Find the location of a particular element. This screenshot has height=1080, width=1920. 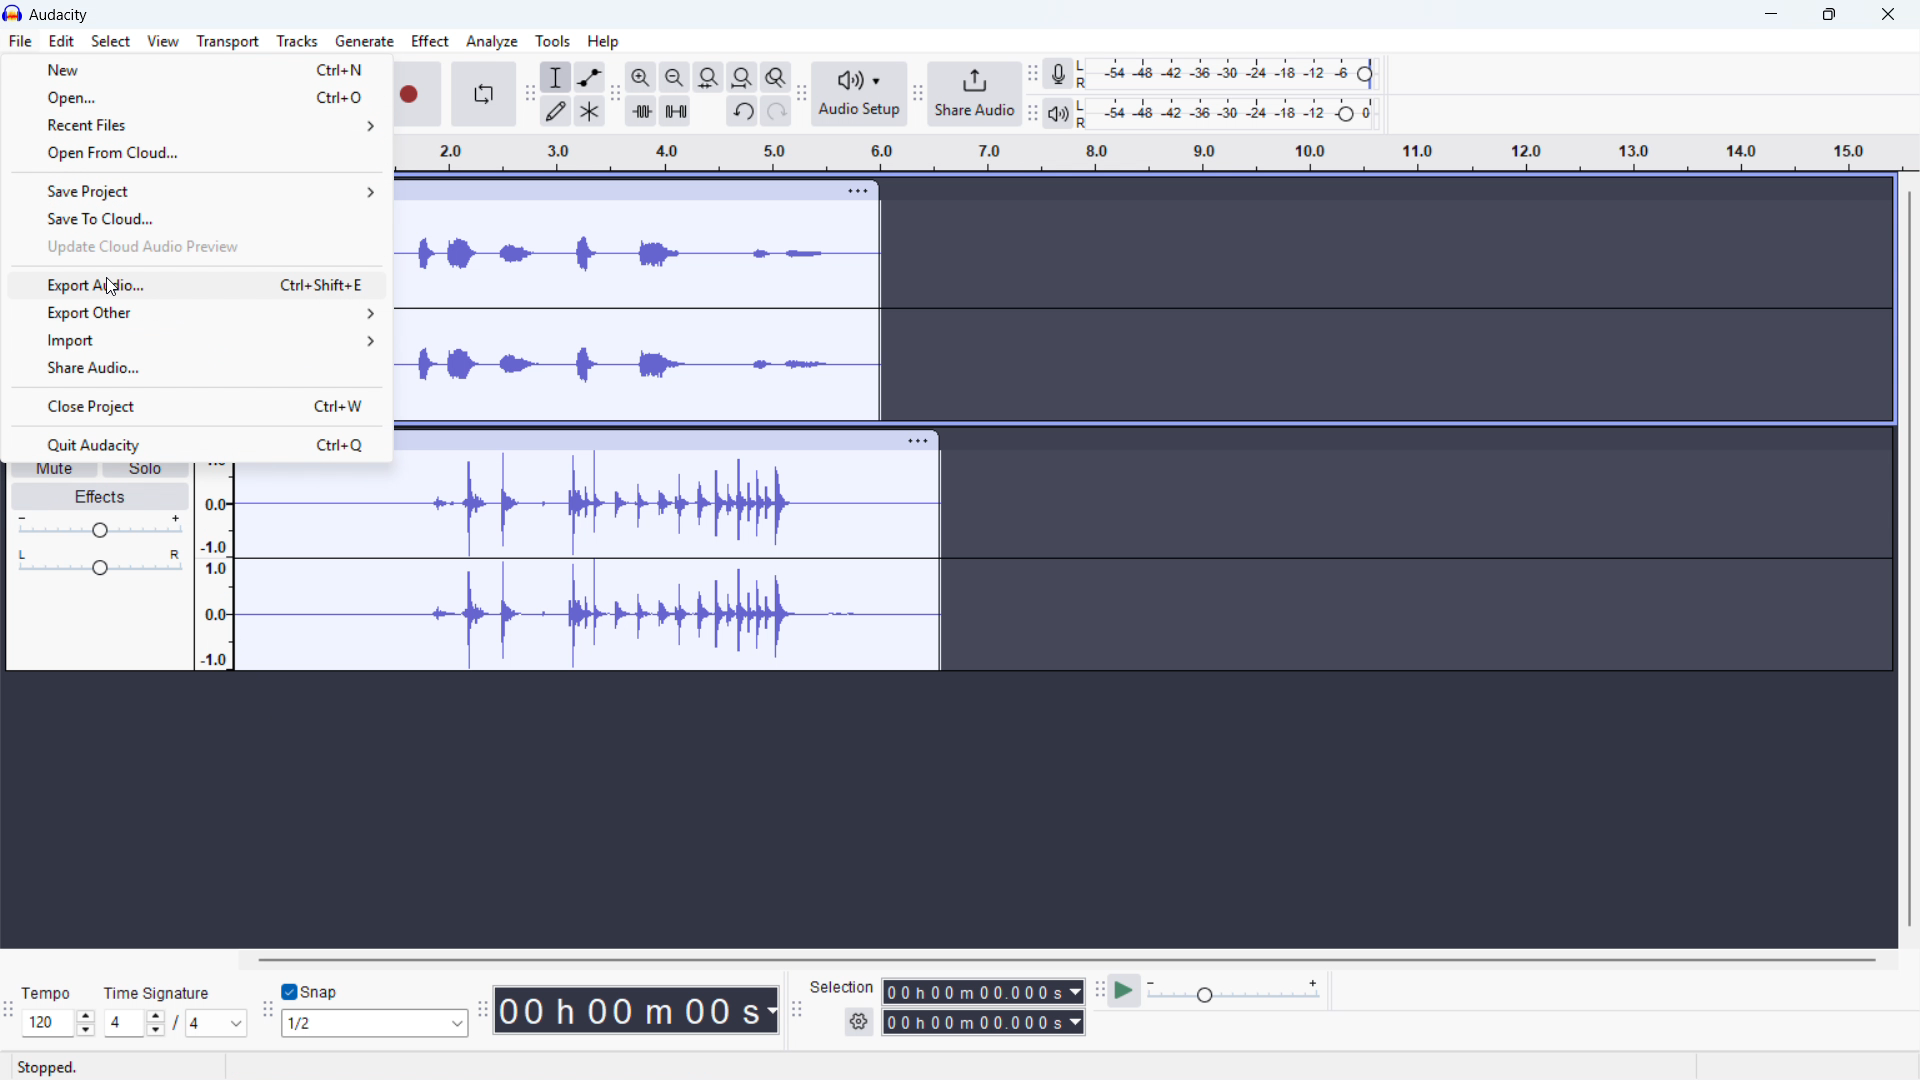

Set tempo  is located at coordinates (59, 1023).